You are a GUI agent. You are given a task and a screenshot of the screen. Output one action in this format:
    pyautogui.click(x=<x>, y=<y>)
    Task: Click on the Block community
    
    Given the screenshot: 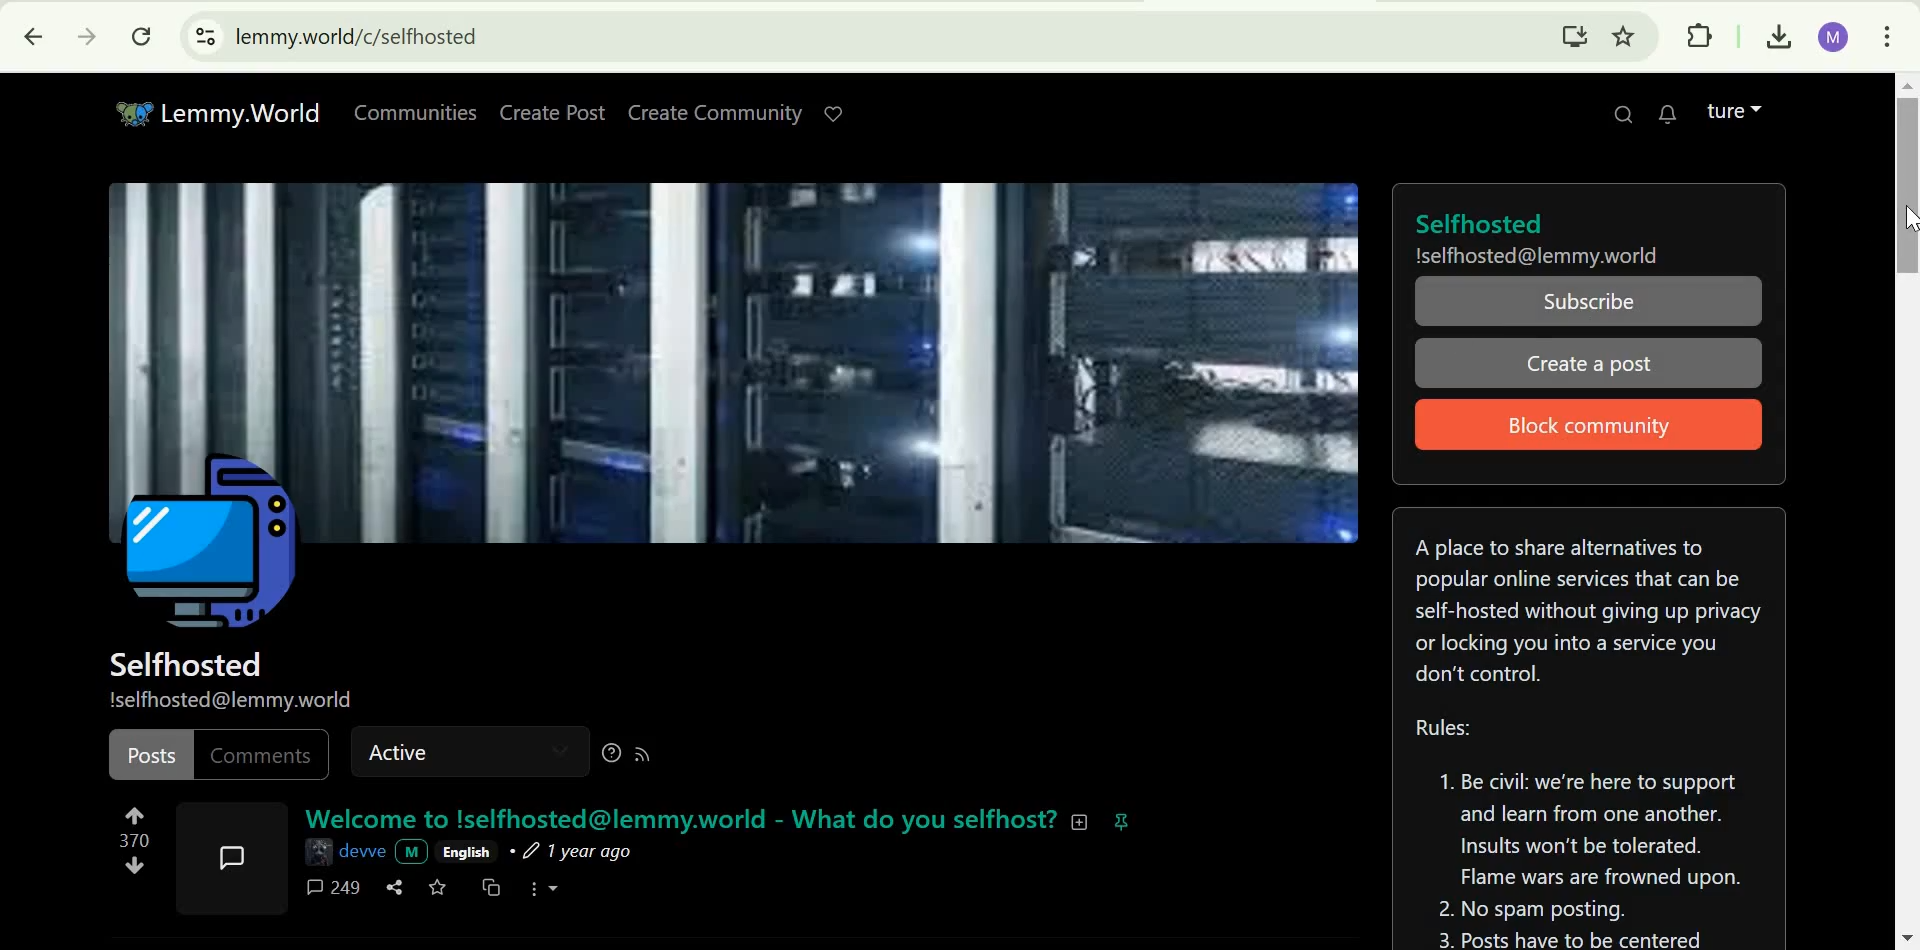 What is the action you would take?
    pyautogui.click(x=1577, y=426)
    